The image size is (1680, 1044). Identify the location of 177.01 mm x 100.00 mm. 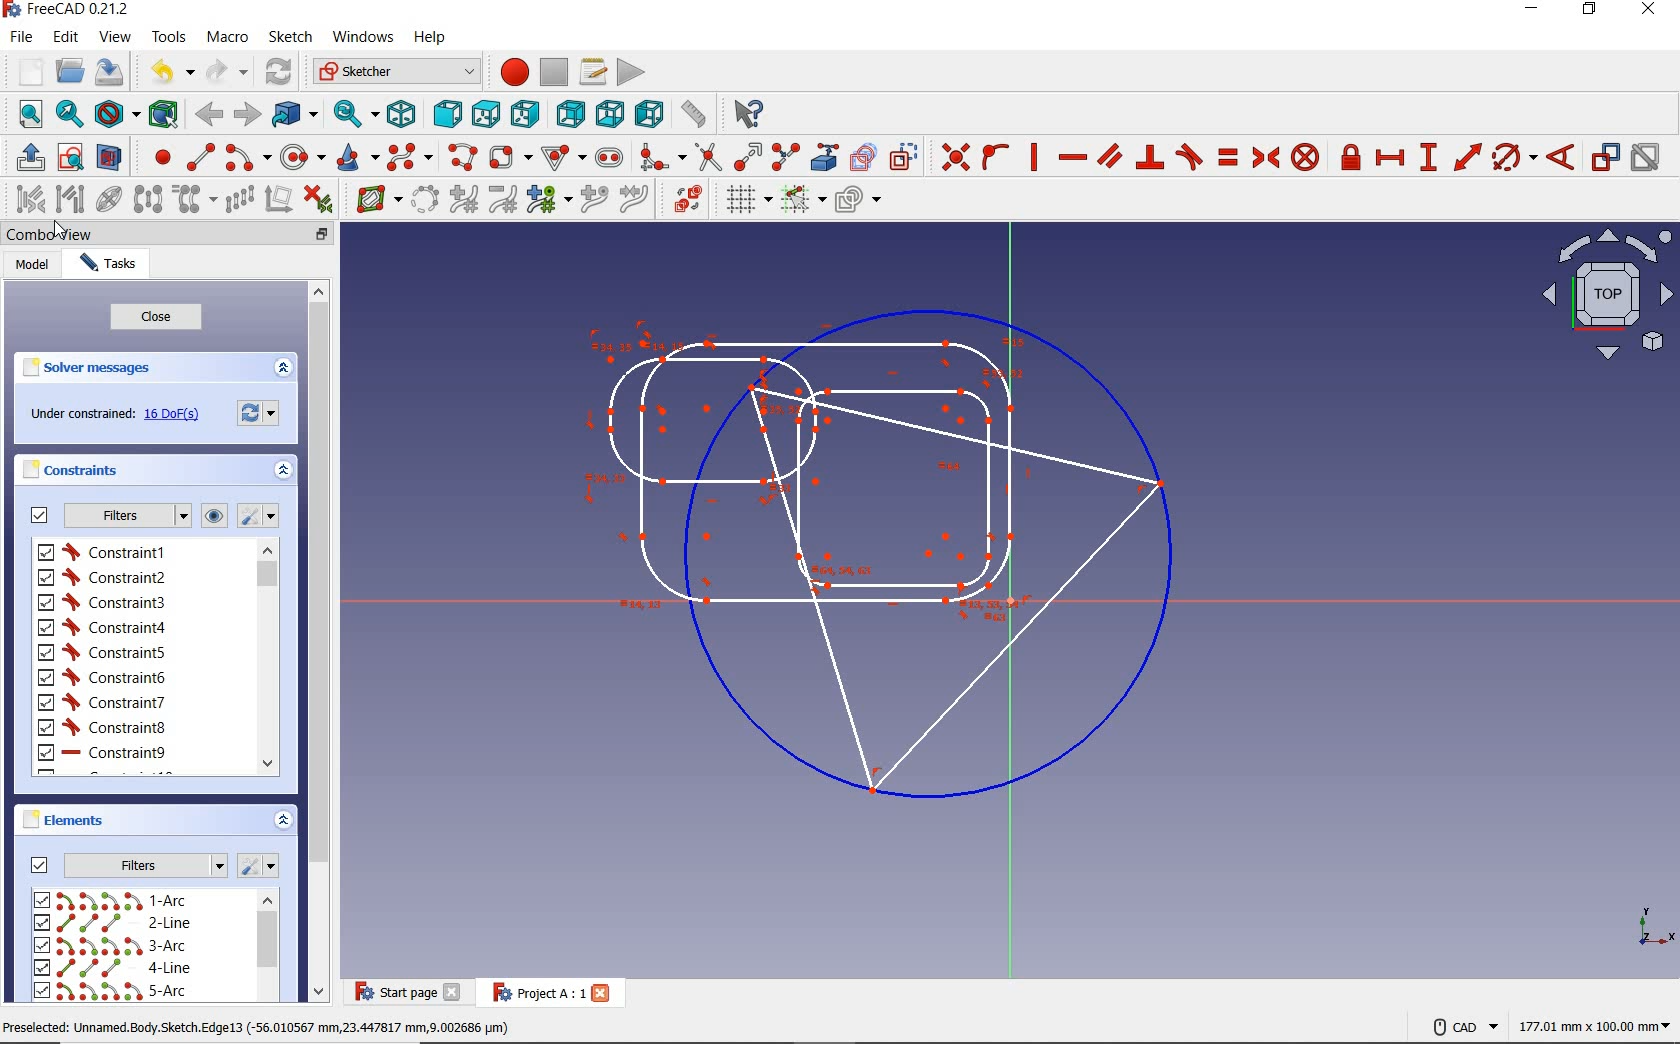
(1593, 1028).